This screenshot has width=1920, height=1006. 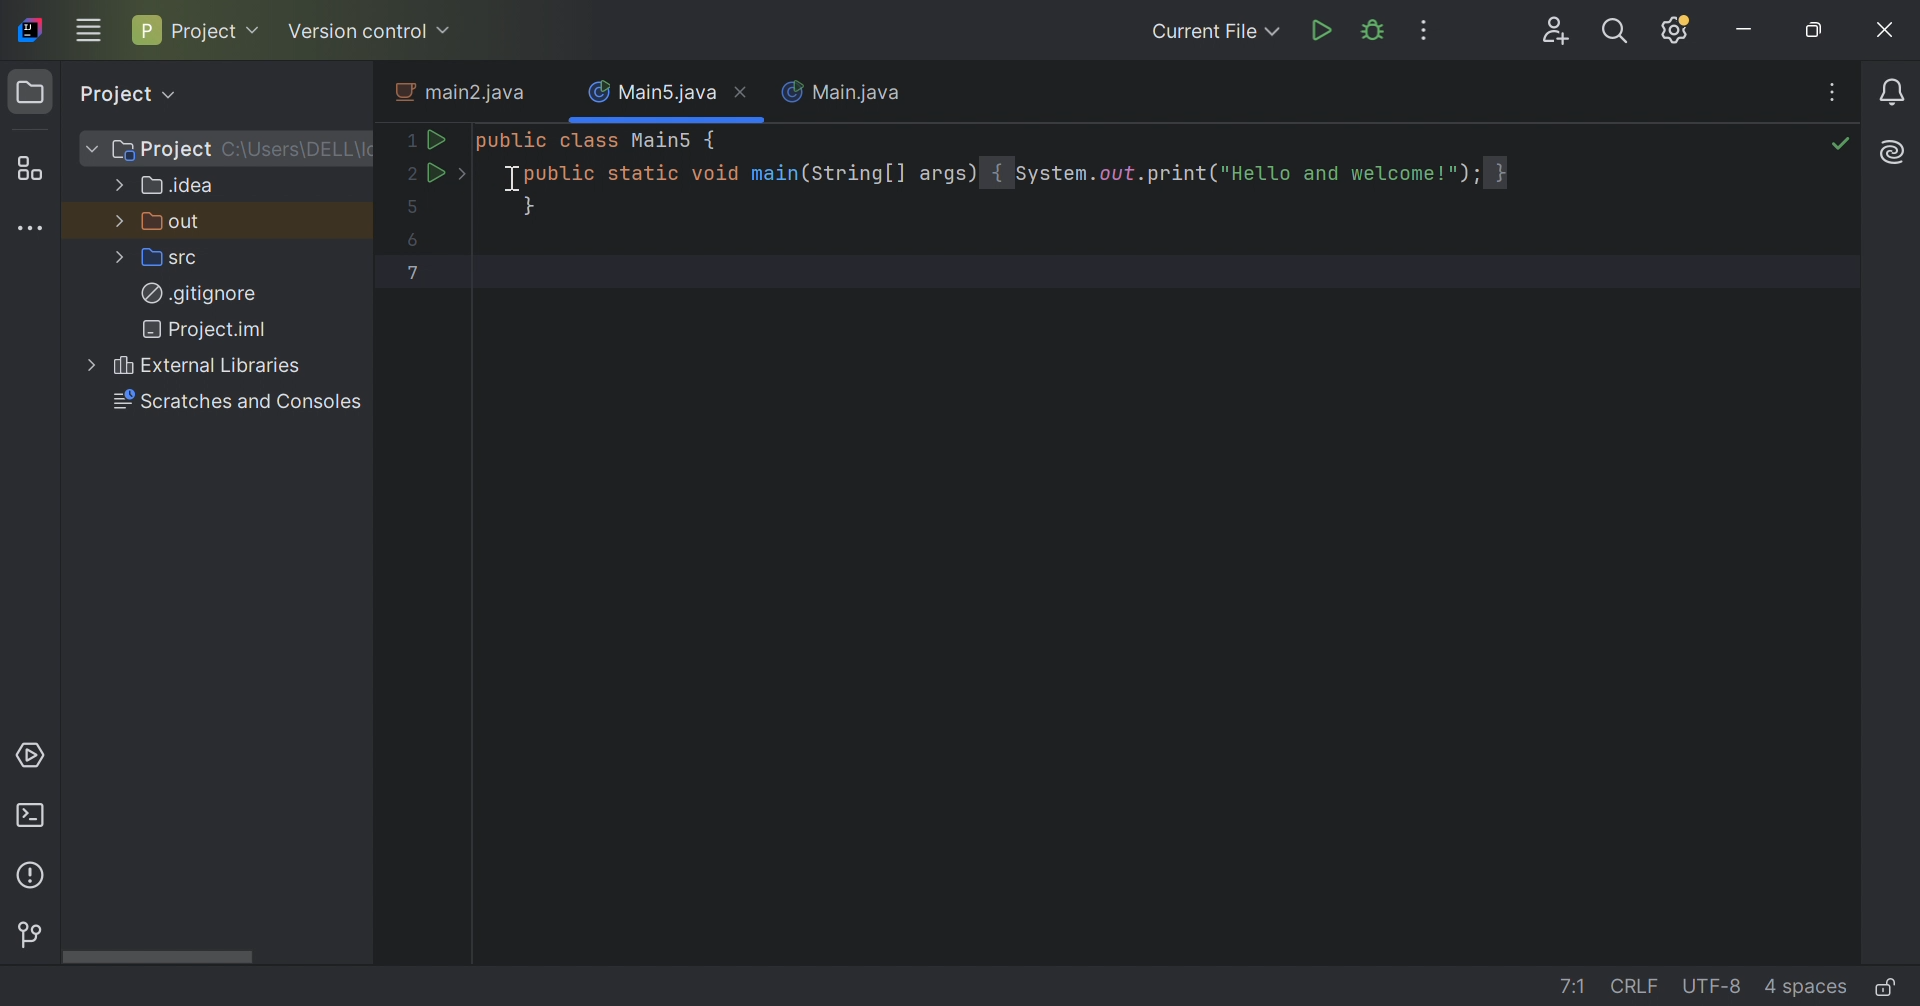 What do you see at coordinates (119, 183) in the screenshot?
I see `More` at bounding box center [119, 183].